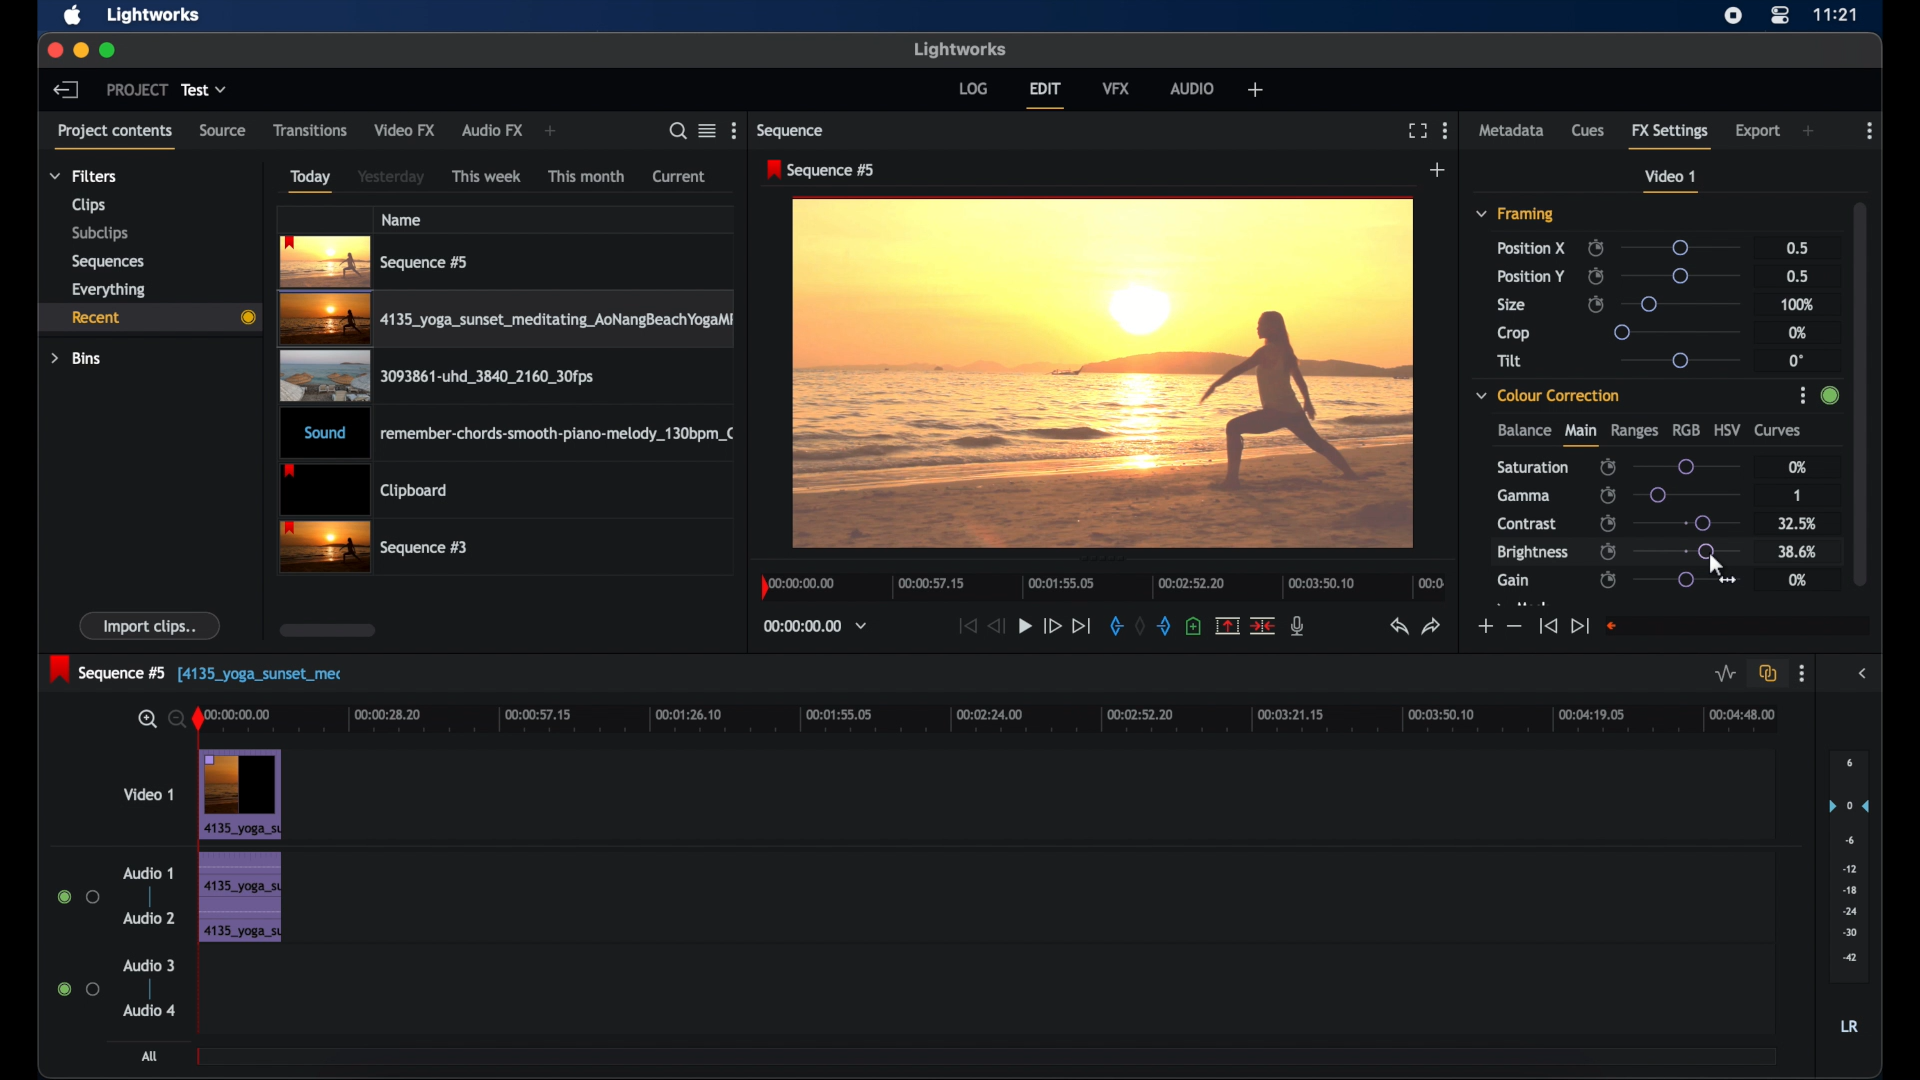  Describe the element at coordinates (1801, 674) in the screenshot. I see `more options` at that location.